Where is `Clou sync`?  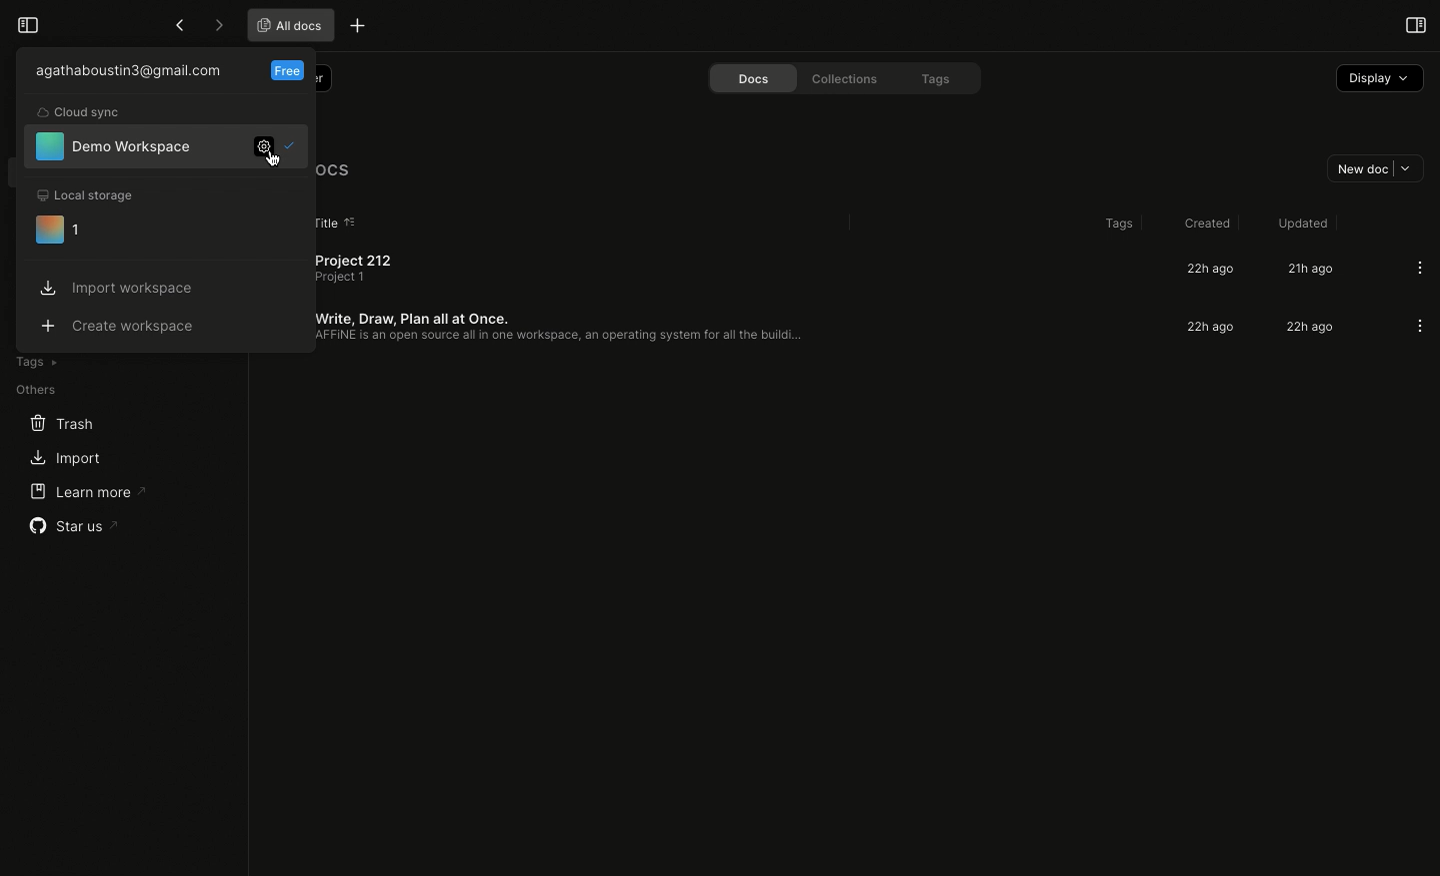
Clou sync is located at coordinates (81, 113).